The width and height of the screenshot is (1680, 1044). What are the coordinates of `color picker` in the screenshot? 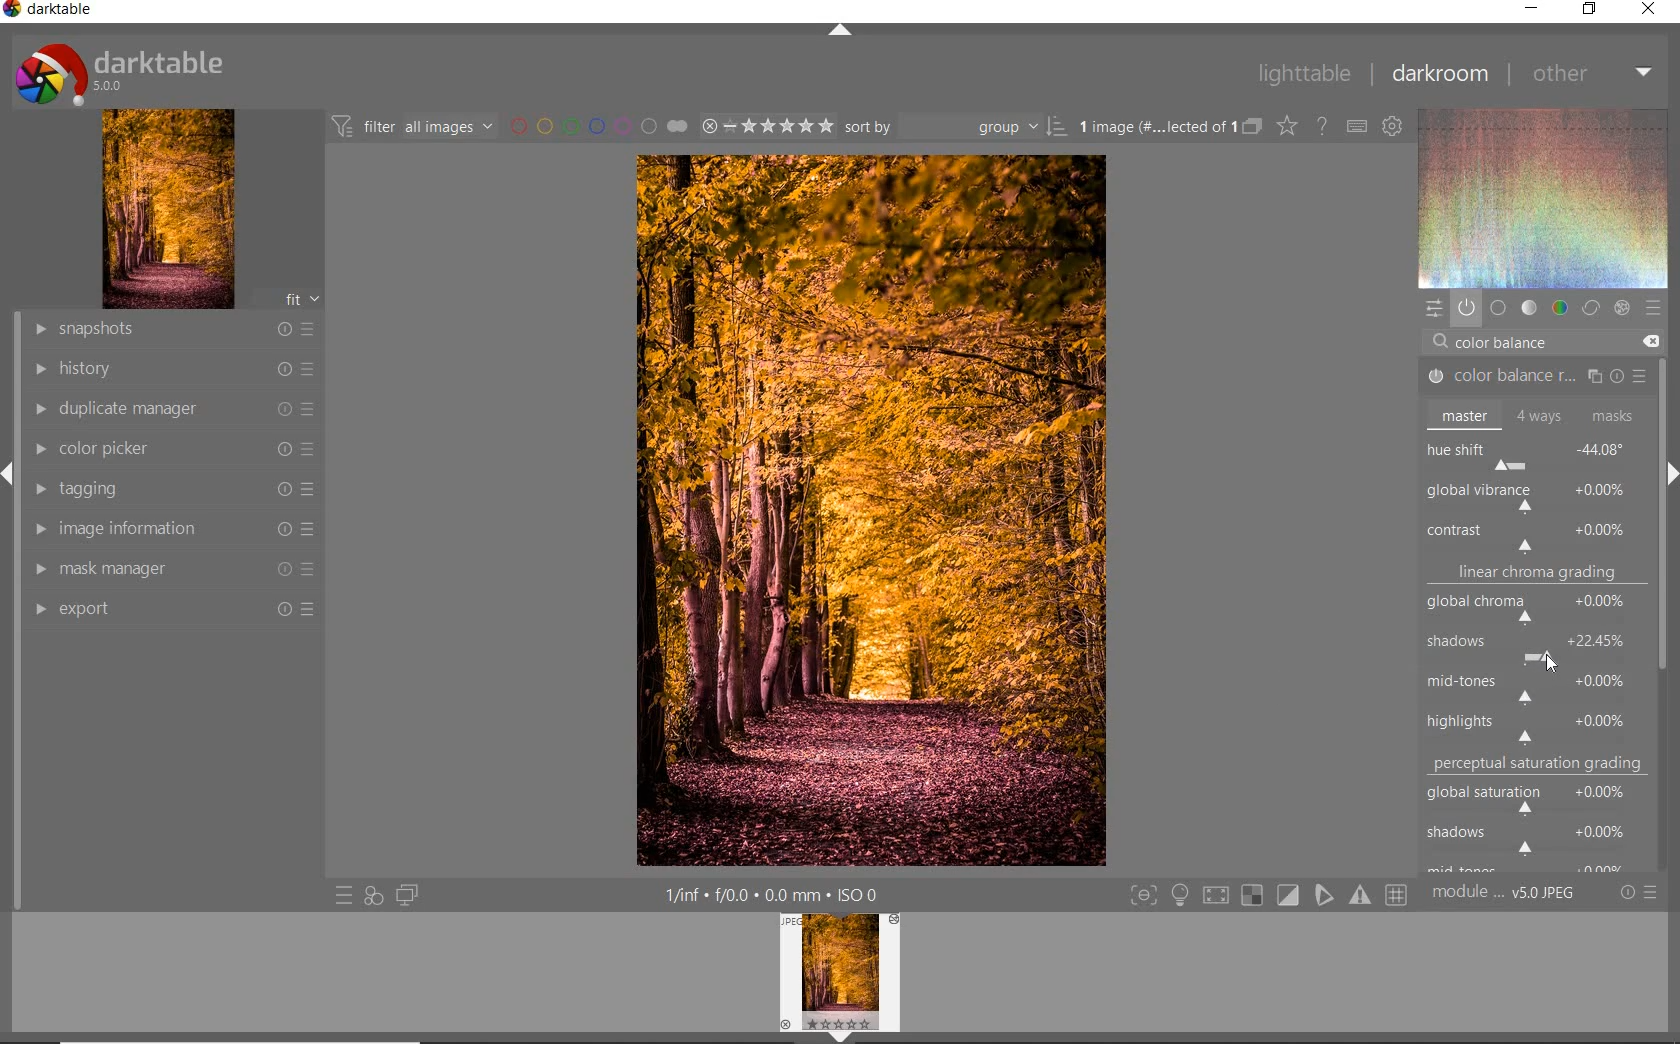 It's located at (173, 450).